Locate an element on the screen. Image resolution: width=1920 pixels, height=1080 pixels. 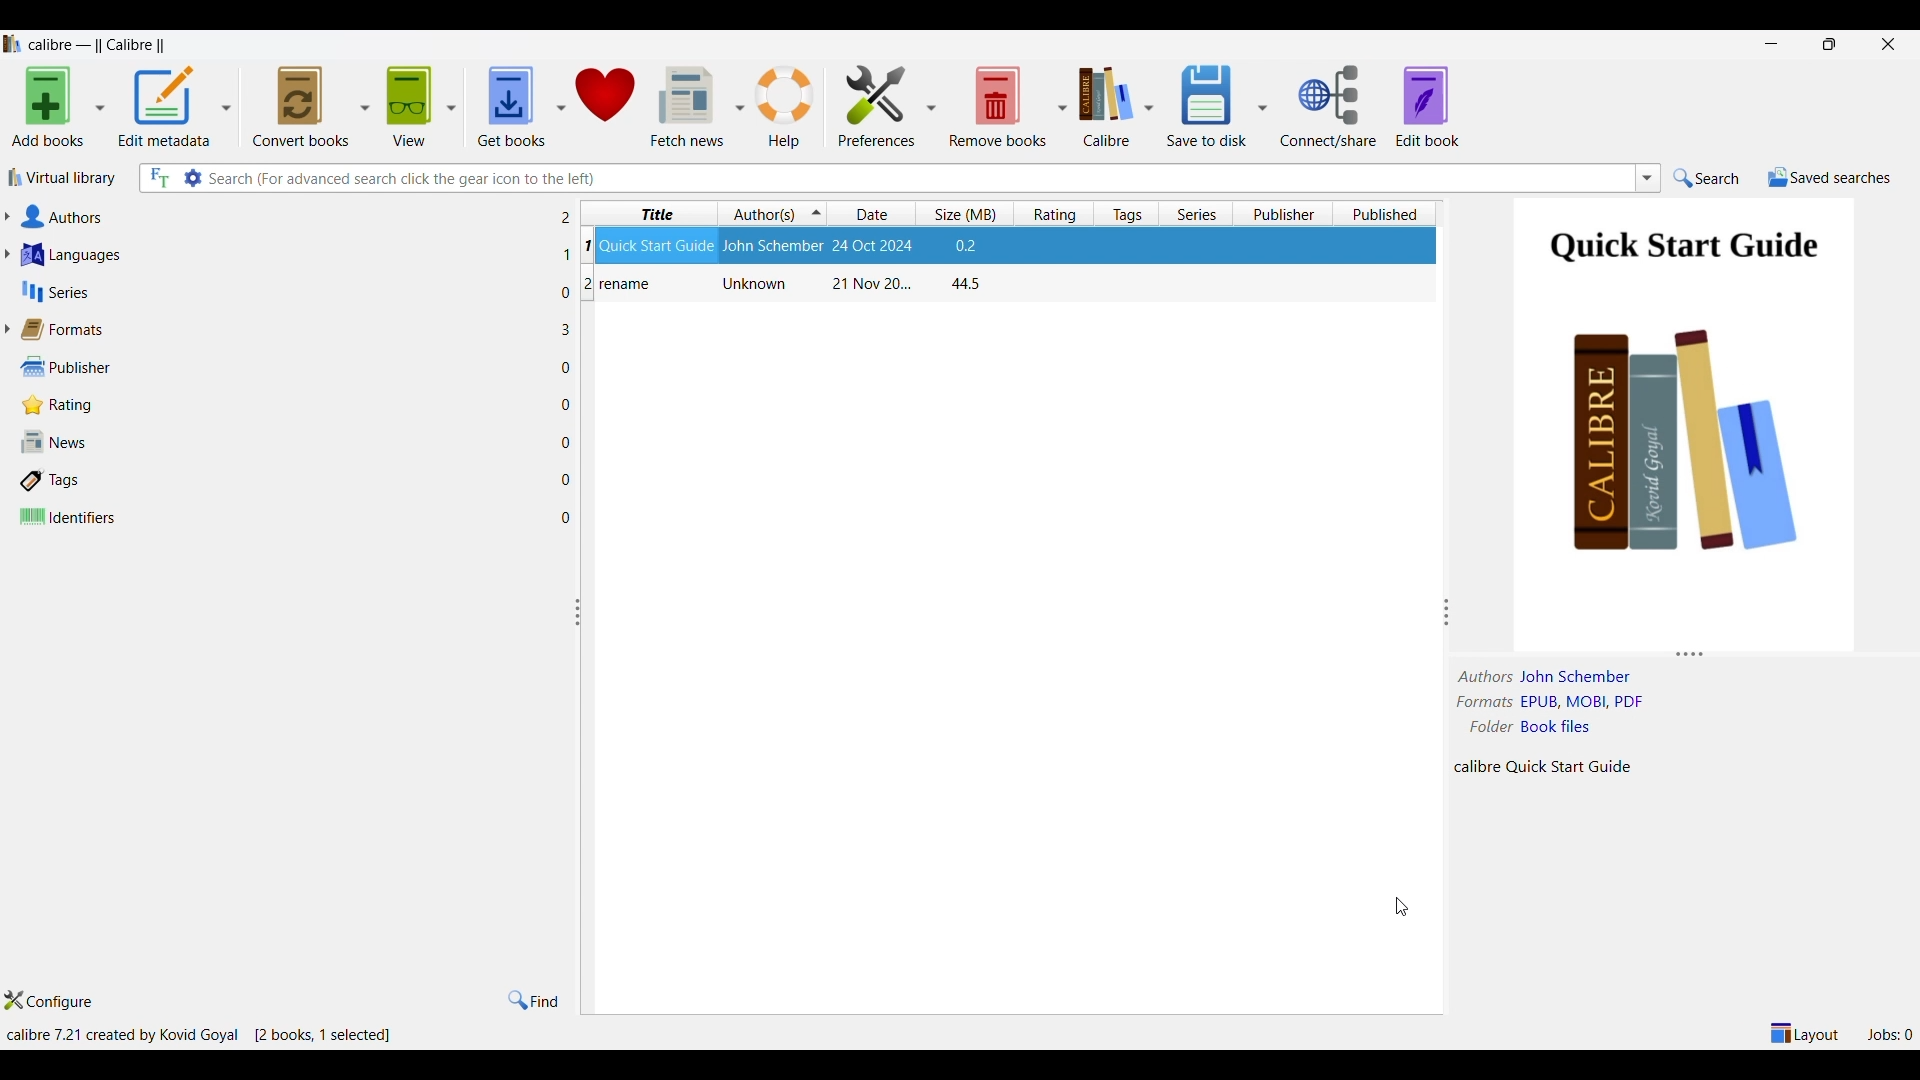
Show/Hide parts of the main layout is located at coordinates (1806, 1033).